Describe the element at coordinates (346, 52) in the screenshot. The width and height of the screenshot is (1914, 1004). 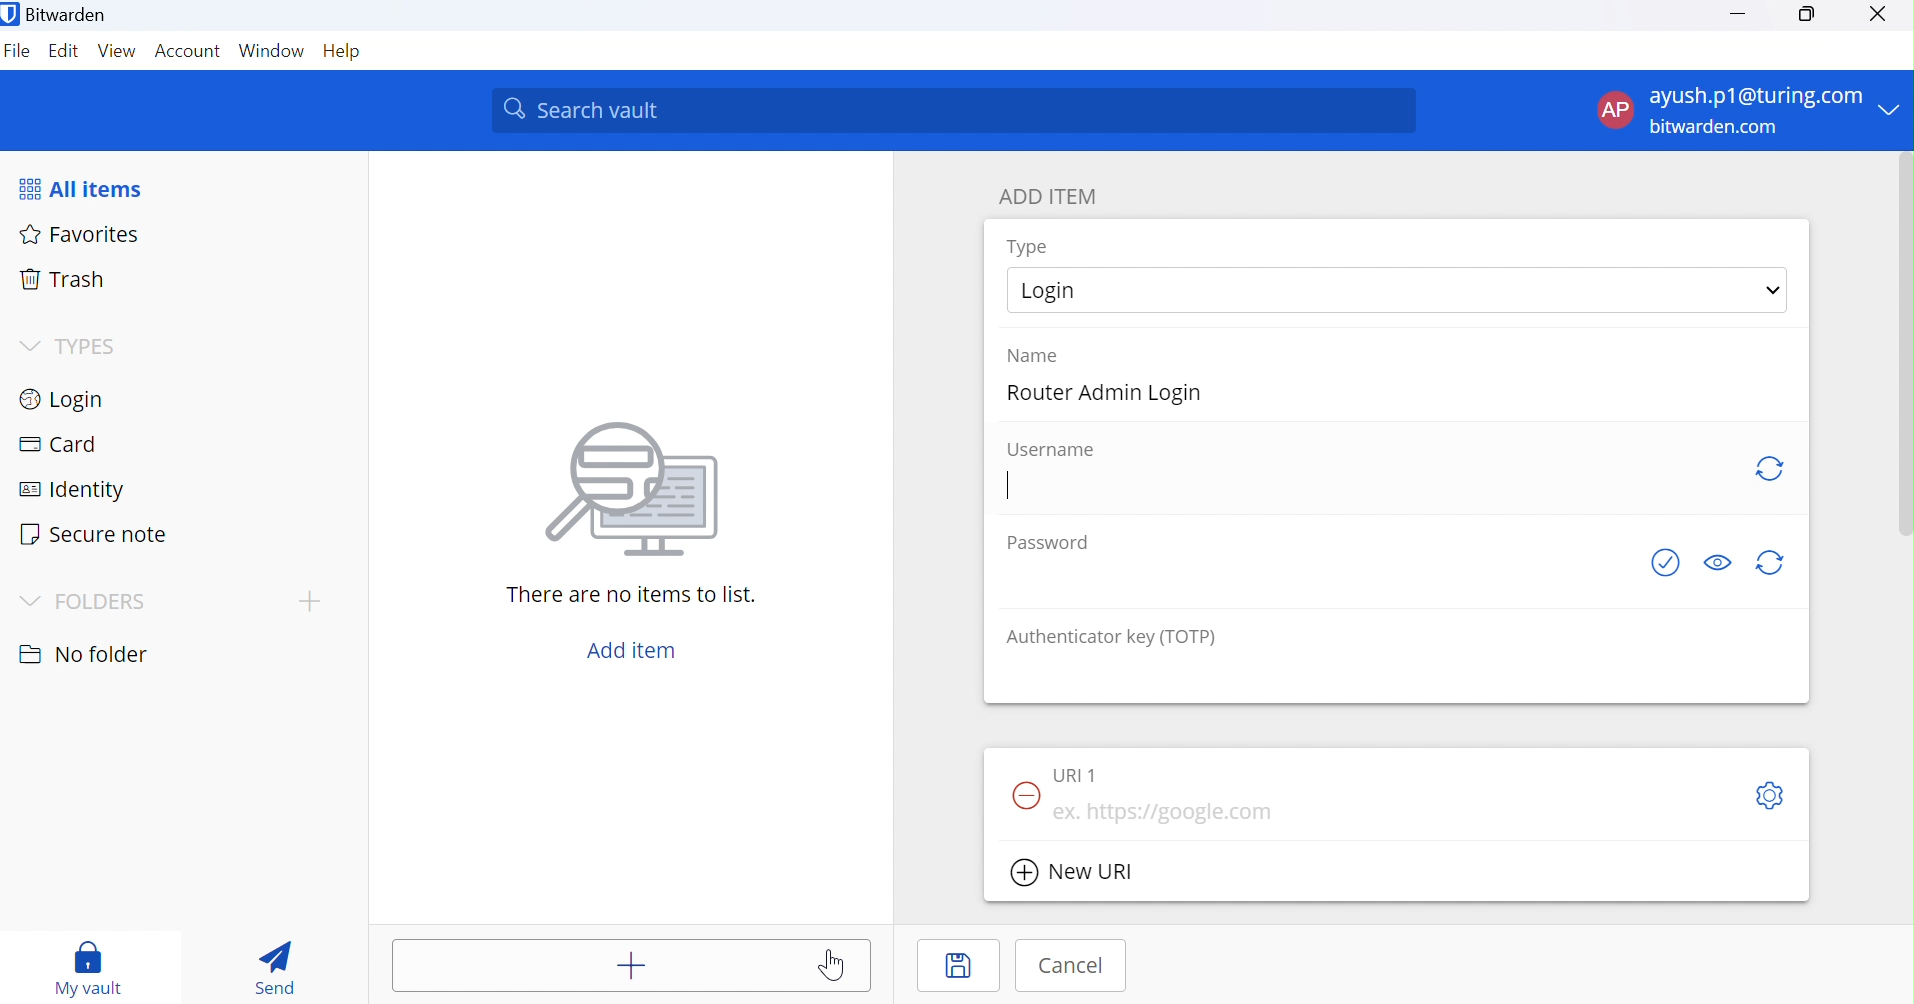
I see `Help` at that location.